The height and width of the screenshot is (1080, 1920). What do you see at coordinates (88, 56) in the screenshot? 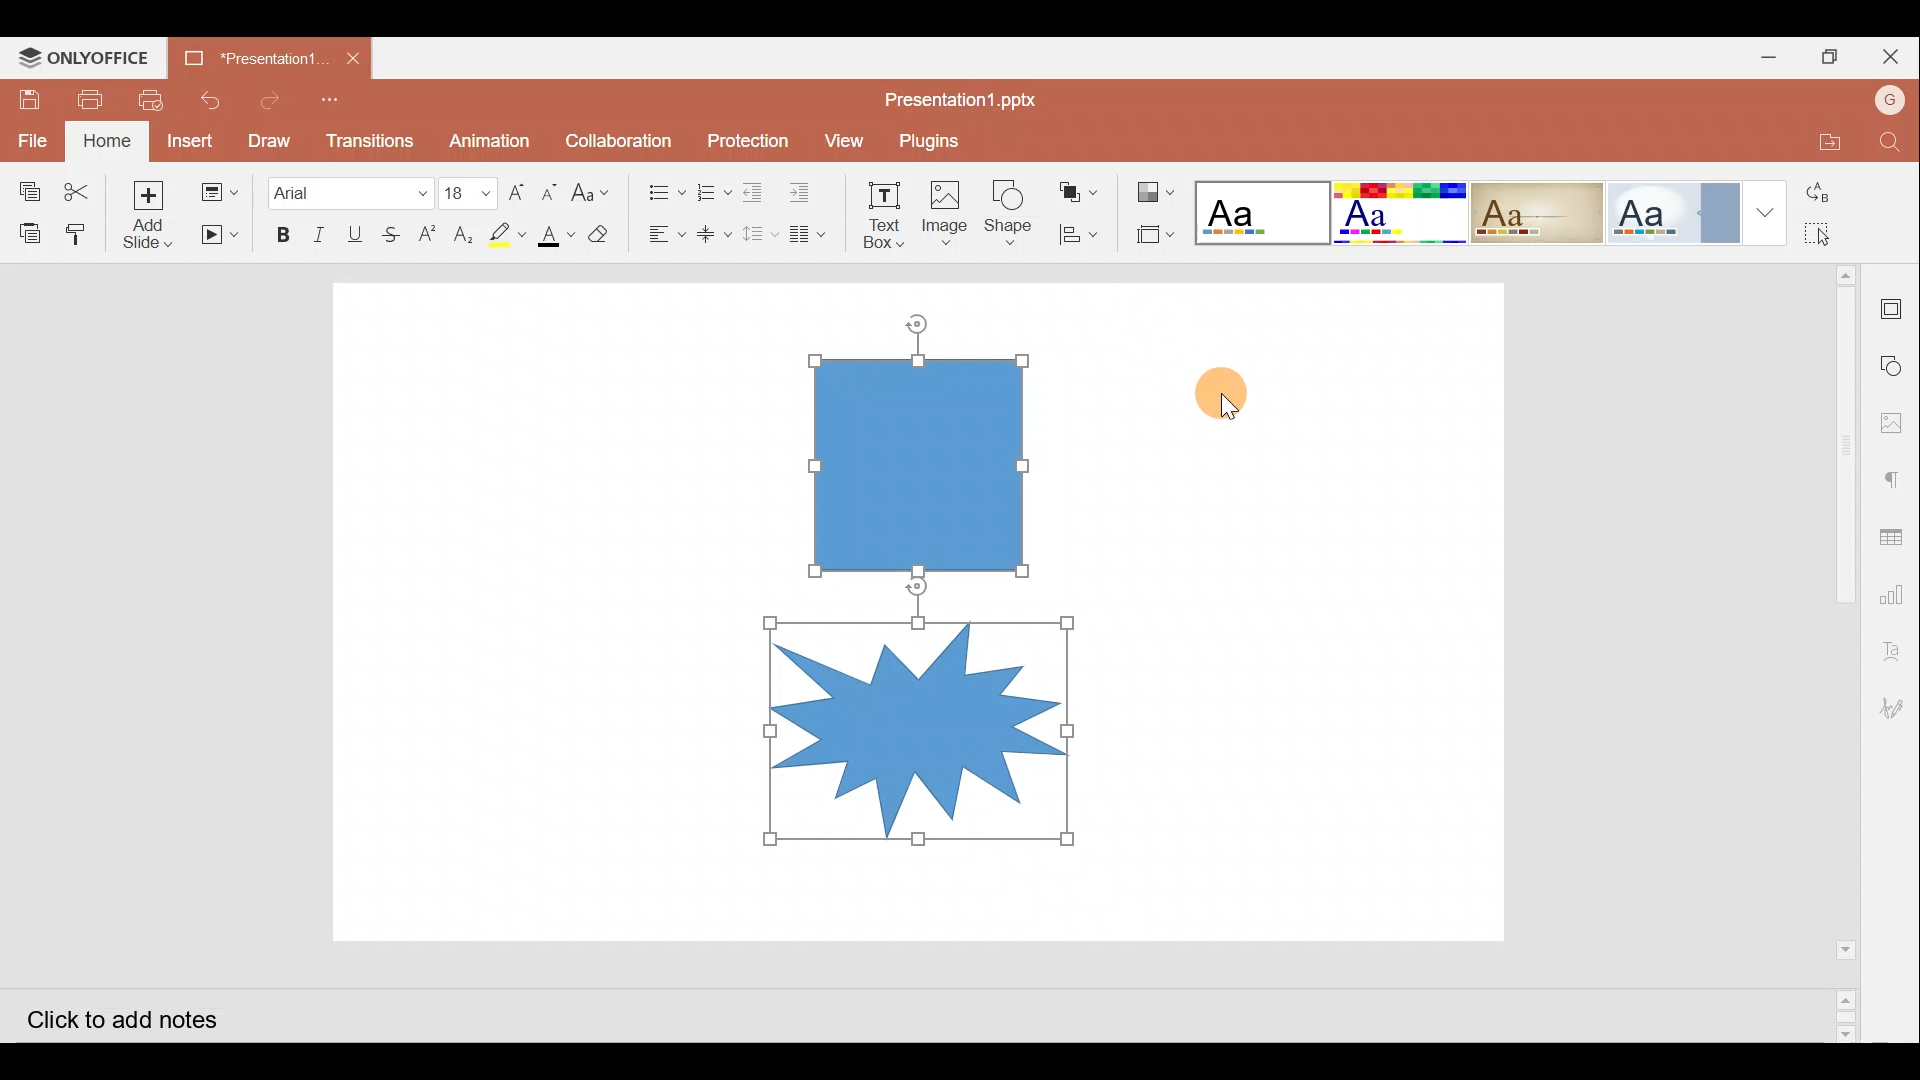
I see `ONLYOFFICE` at bounding box center [88, 56].